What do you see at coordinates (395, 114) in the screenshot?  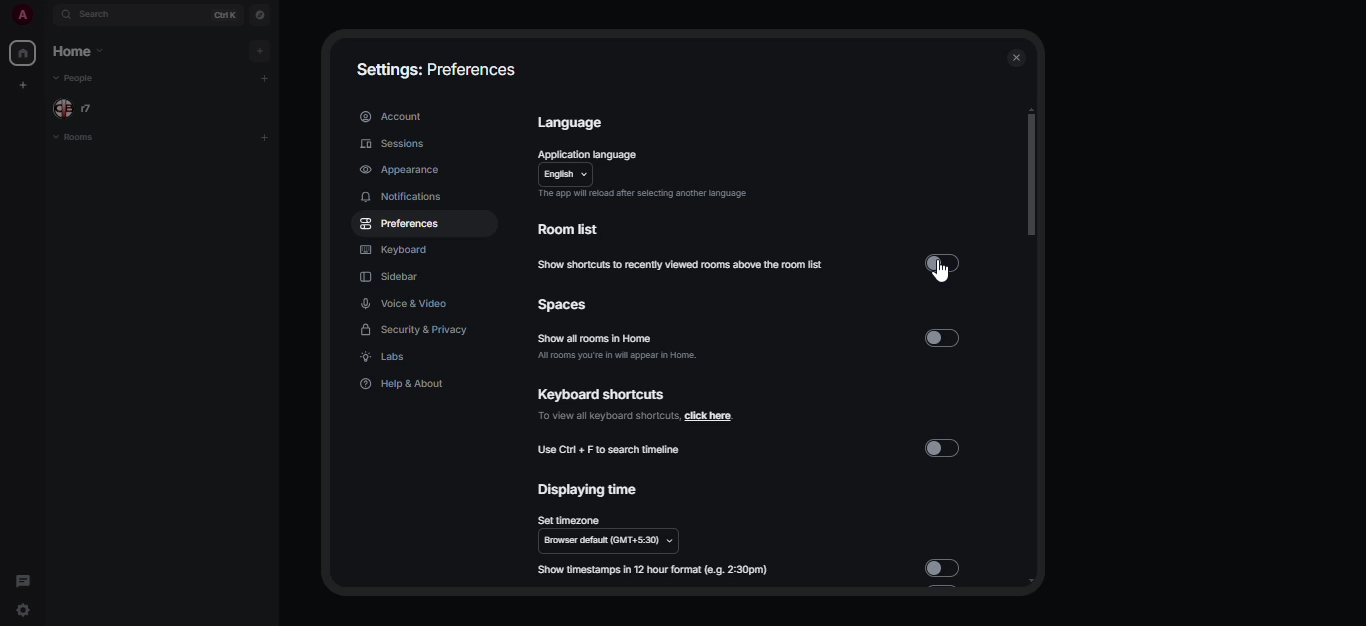 I see `account` at bounding box center [395, 114].